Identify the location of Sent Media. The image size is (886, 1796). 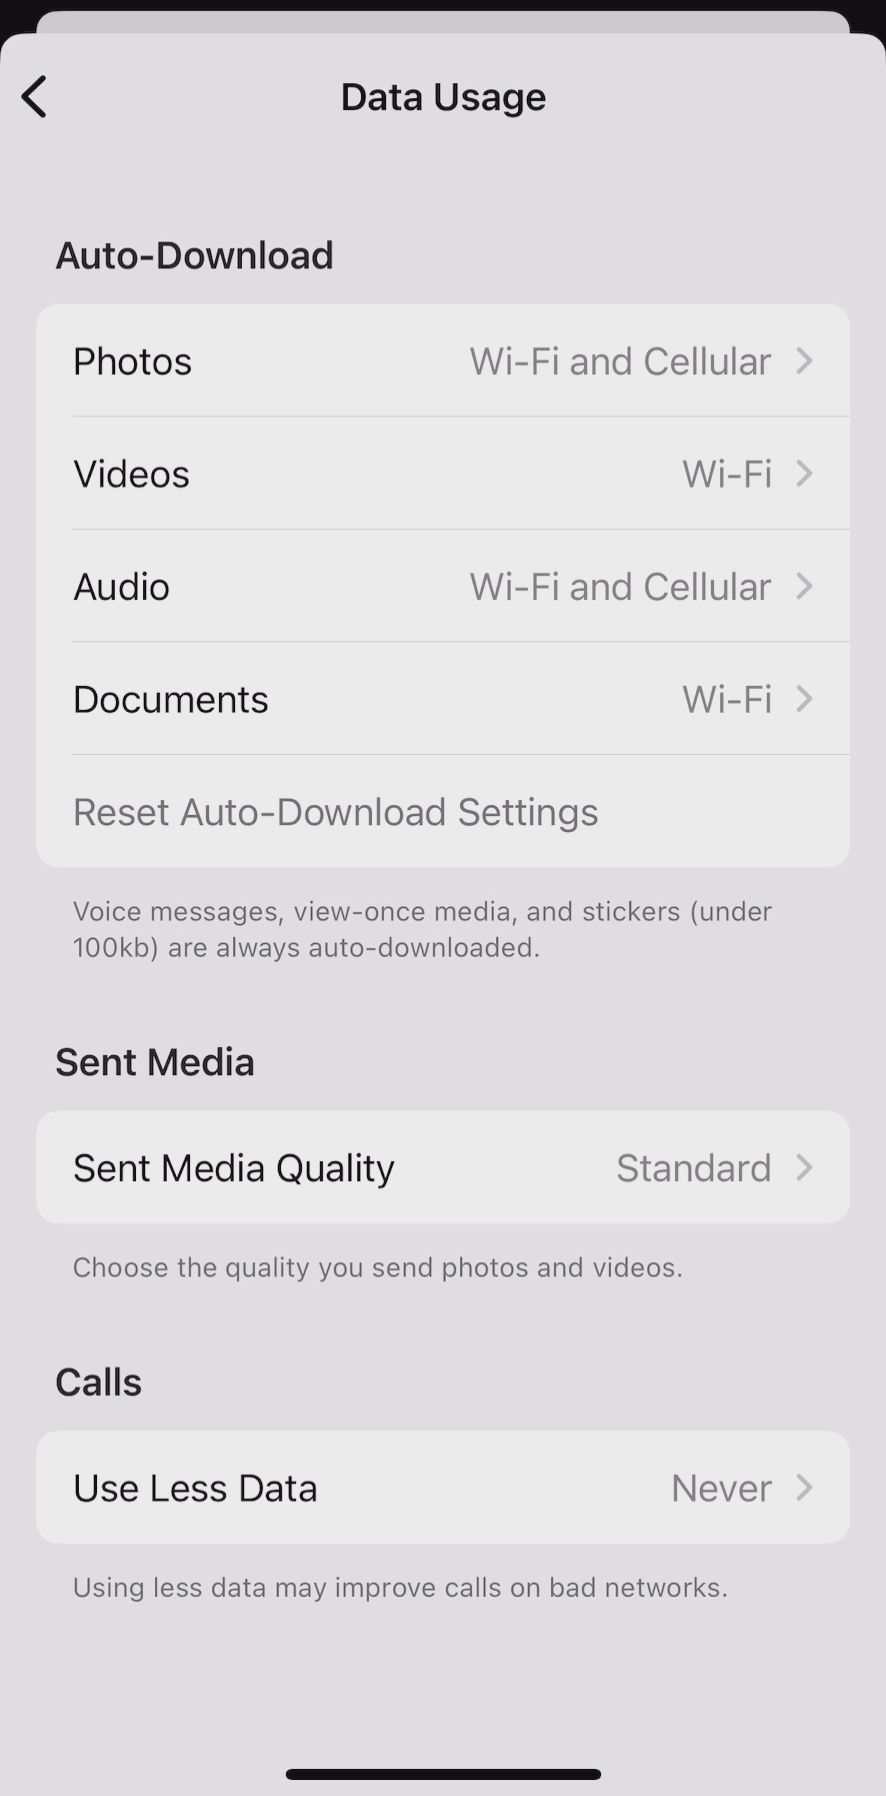
(162, 1060).